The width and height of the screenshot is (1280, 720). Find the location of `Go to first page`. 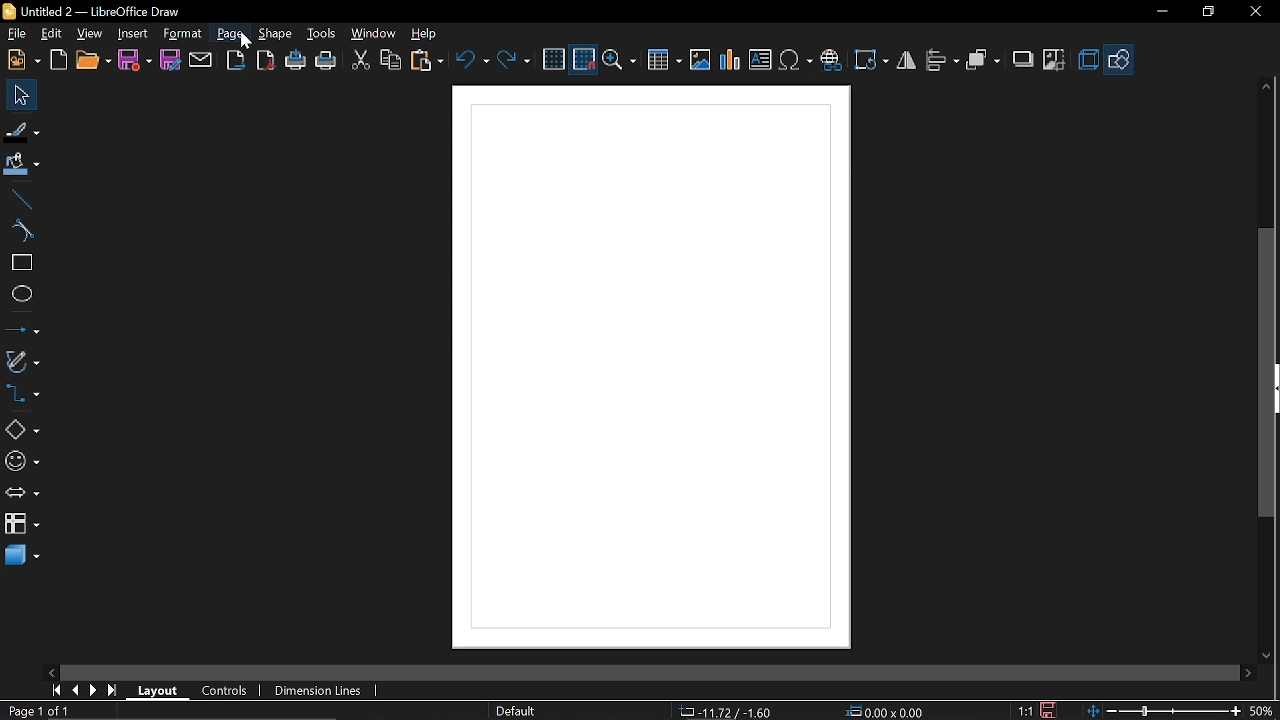

Go to first page is located at coordinates (58, 691).